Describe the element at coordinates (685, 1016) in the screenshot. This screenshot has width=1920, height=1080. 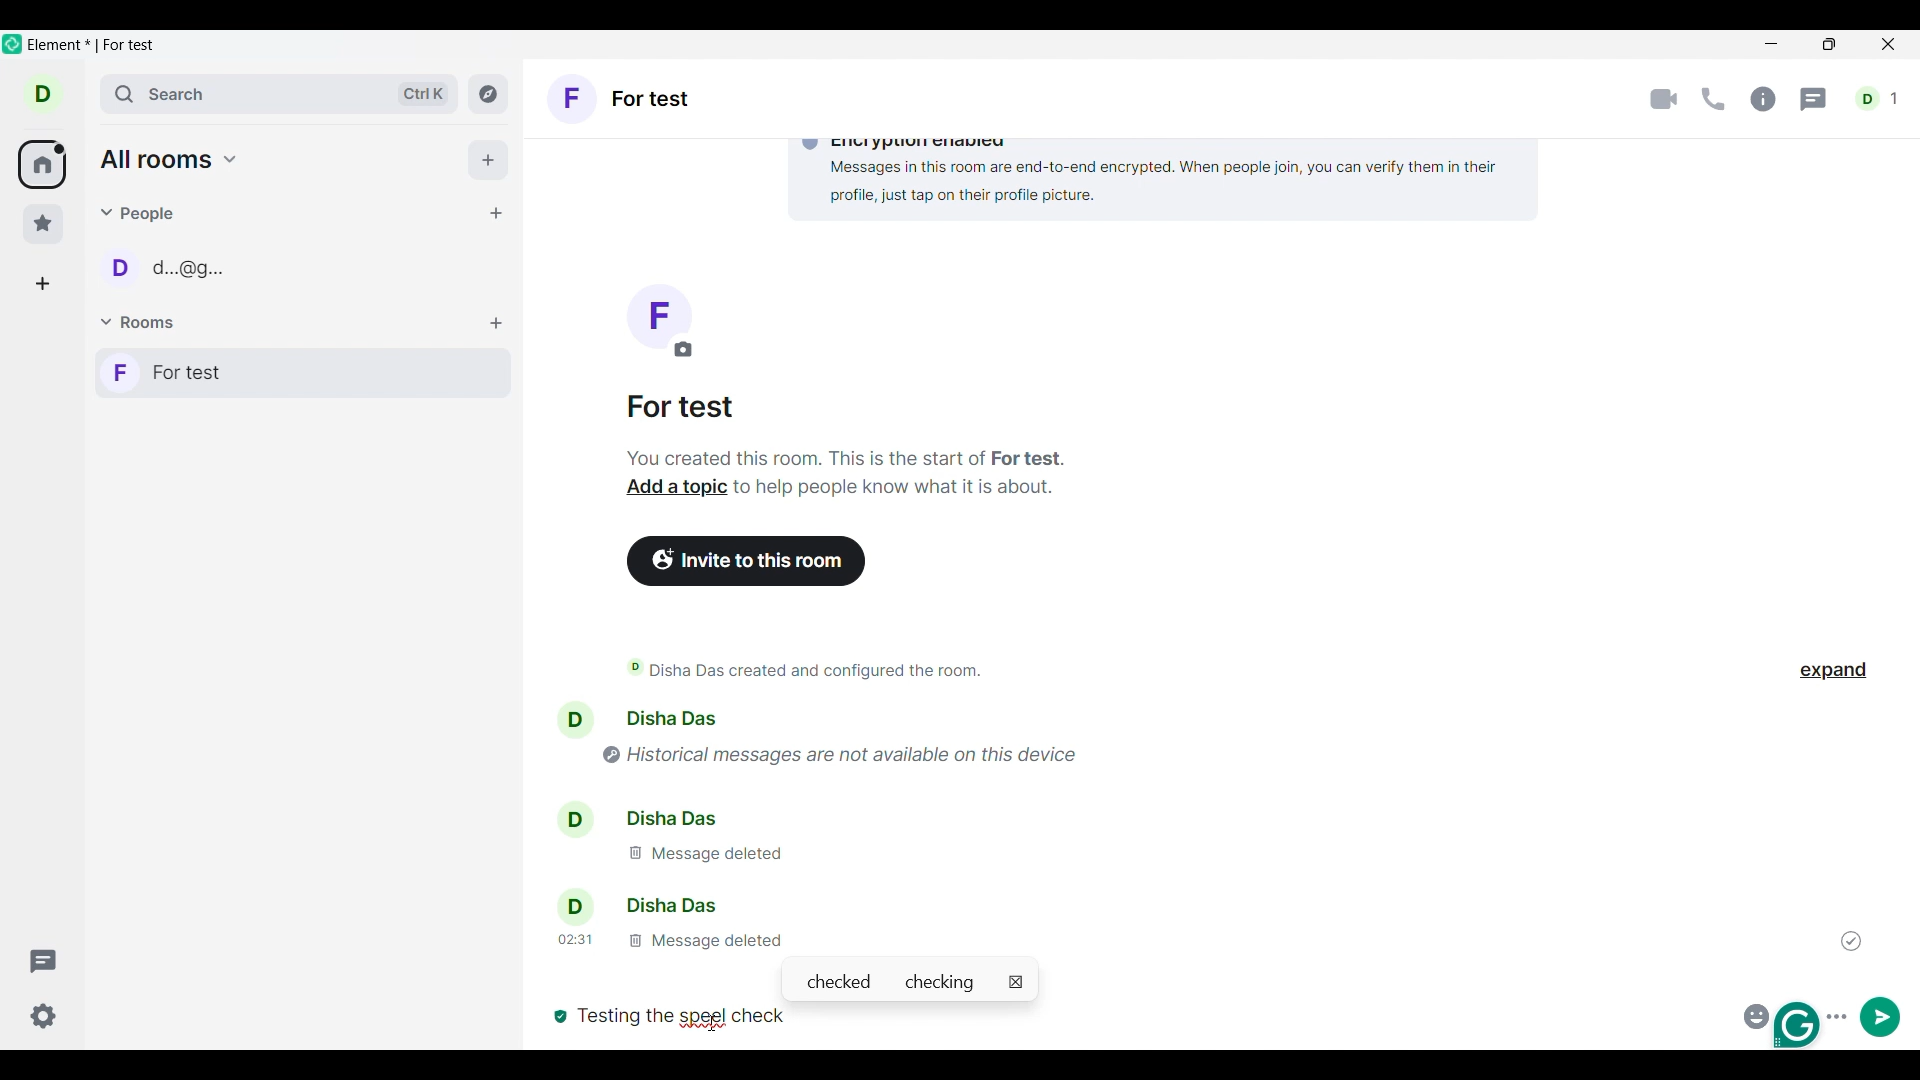
I see `testing the spell check` at that location.